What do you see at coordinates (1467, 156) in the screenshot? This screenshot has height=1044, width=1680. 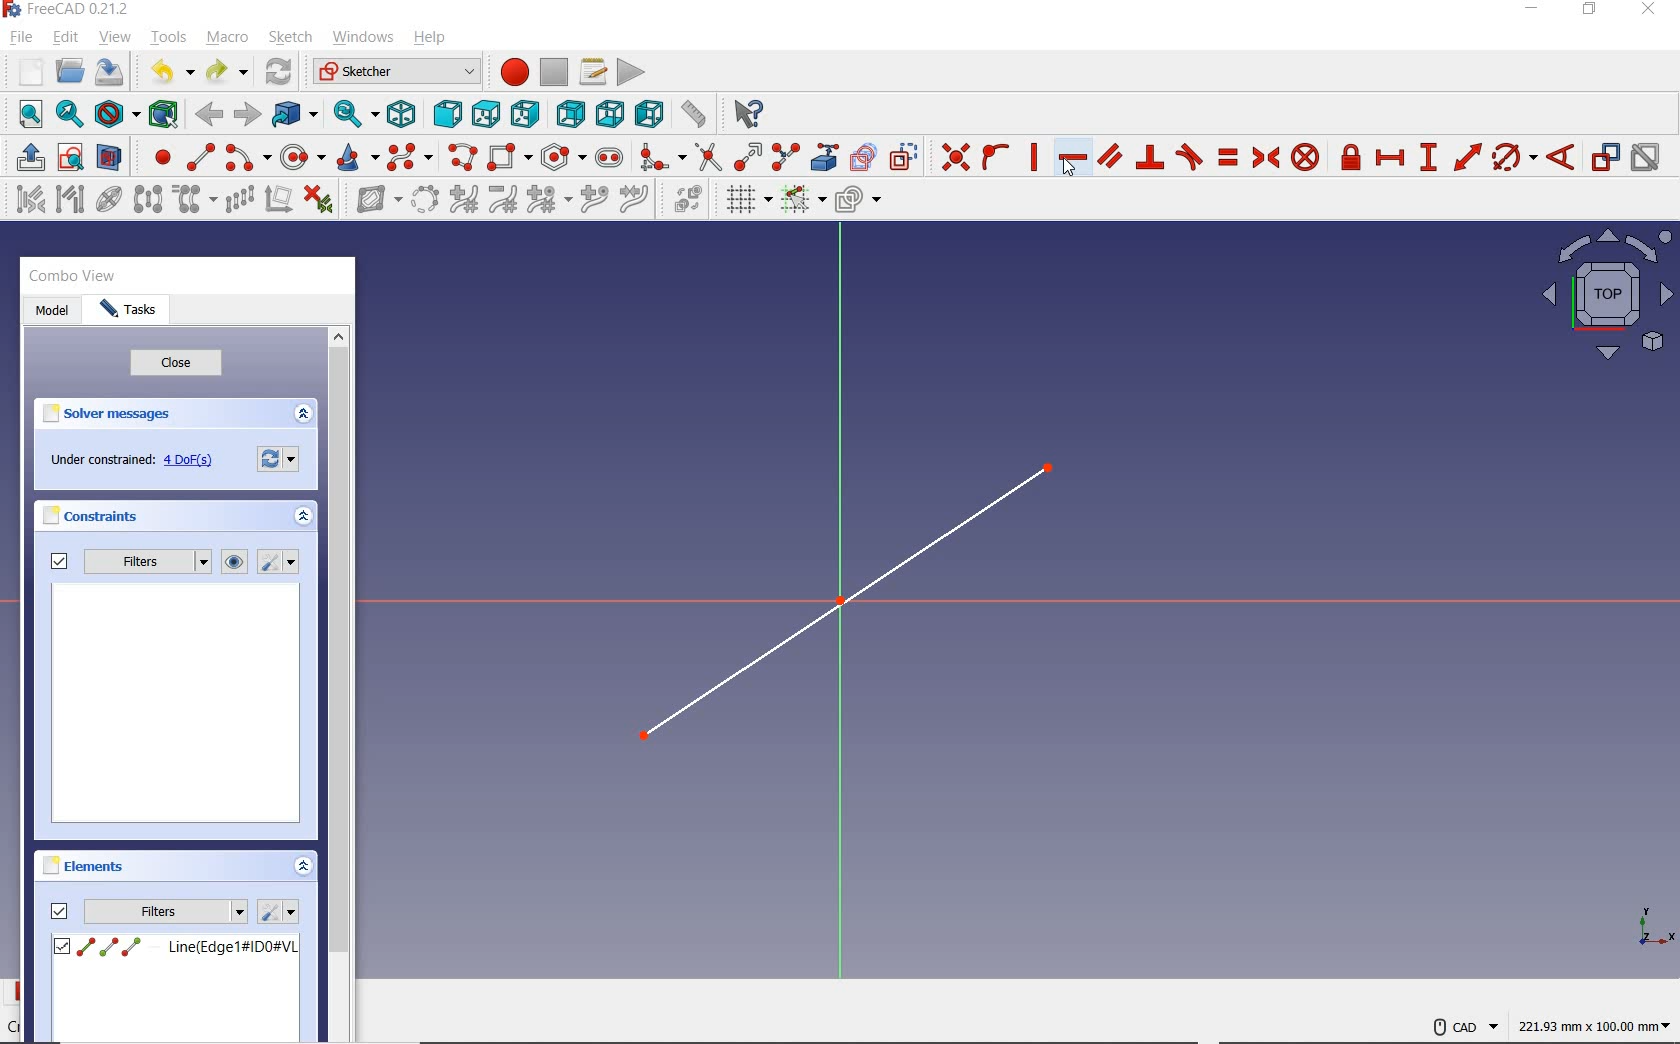 I see `CONSTRAIN DISTANCE` at bounding box center [1467, 156].